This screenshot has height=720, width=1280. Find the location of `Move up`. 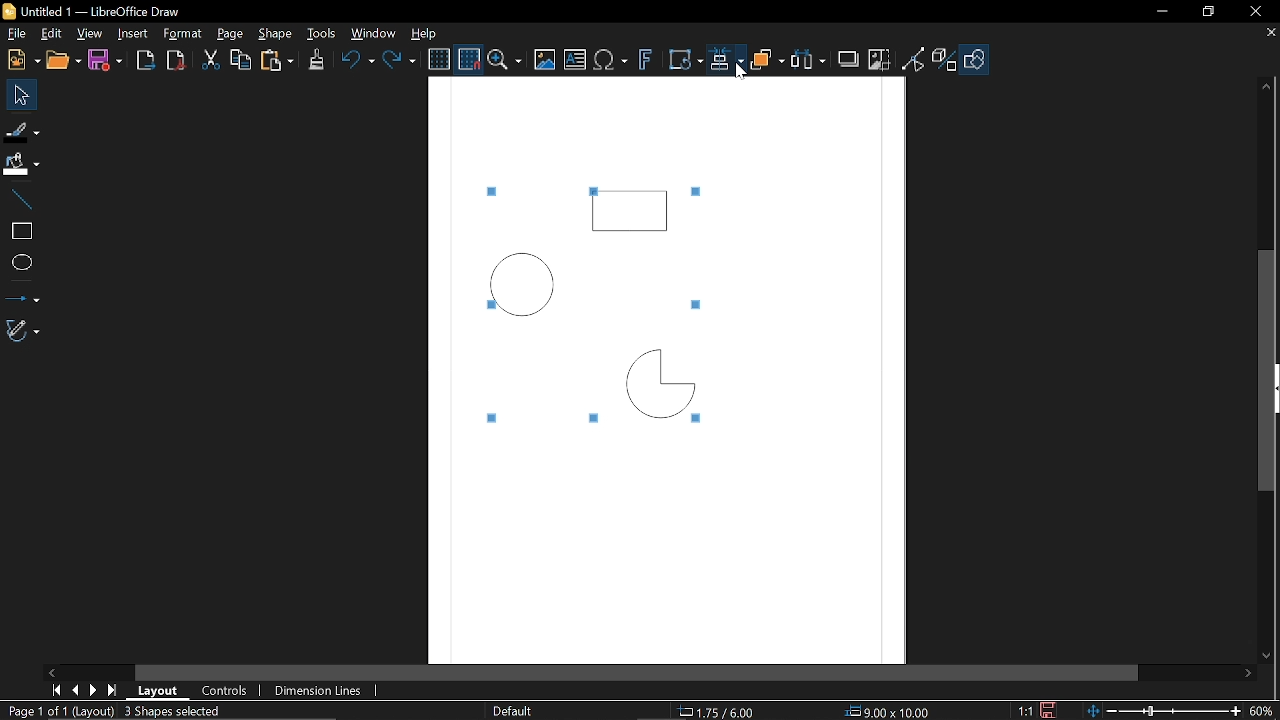

Move up is located at coordinates (1268, 84).